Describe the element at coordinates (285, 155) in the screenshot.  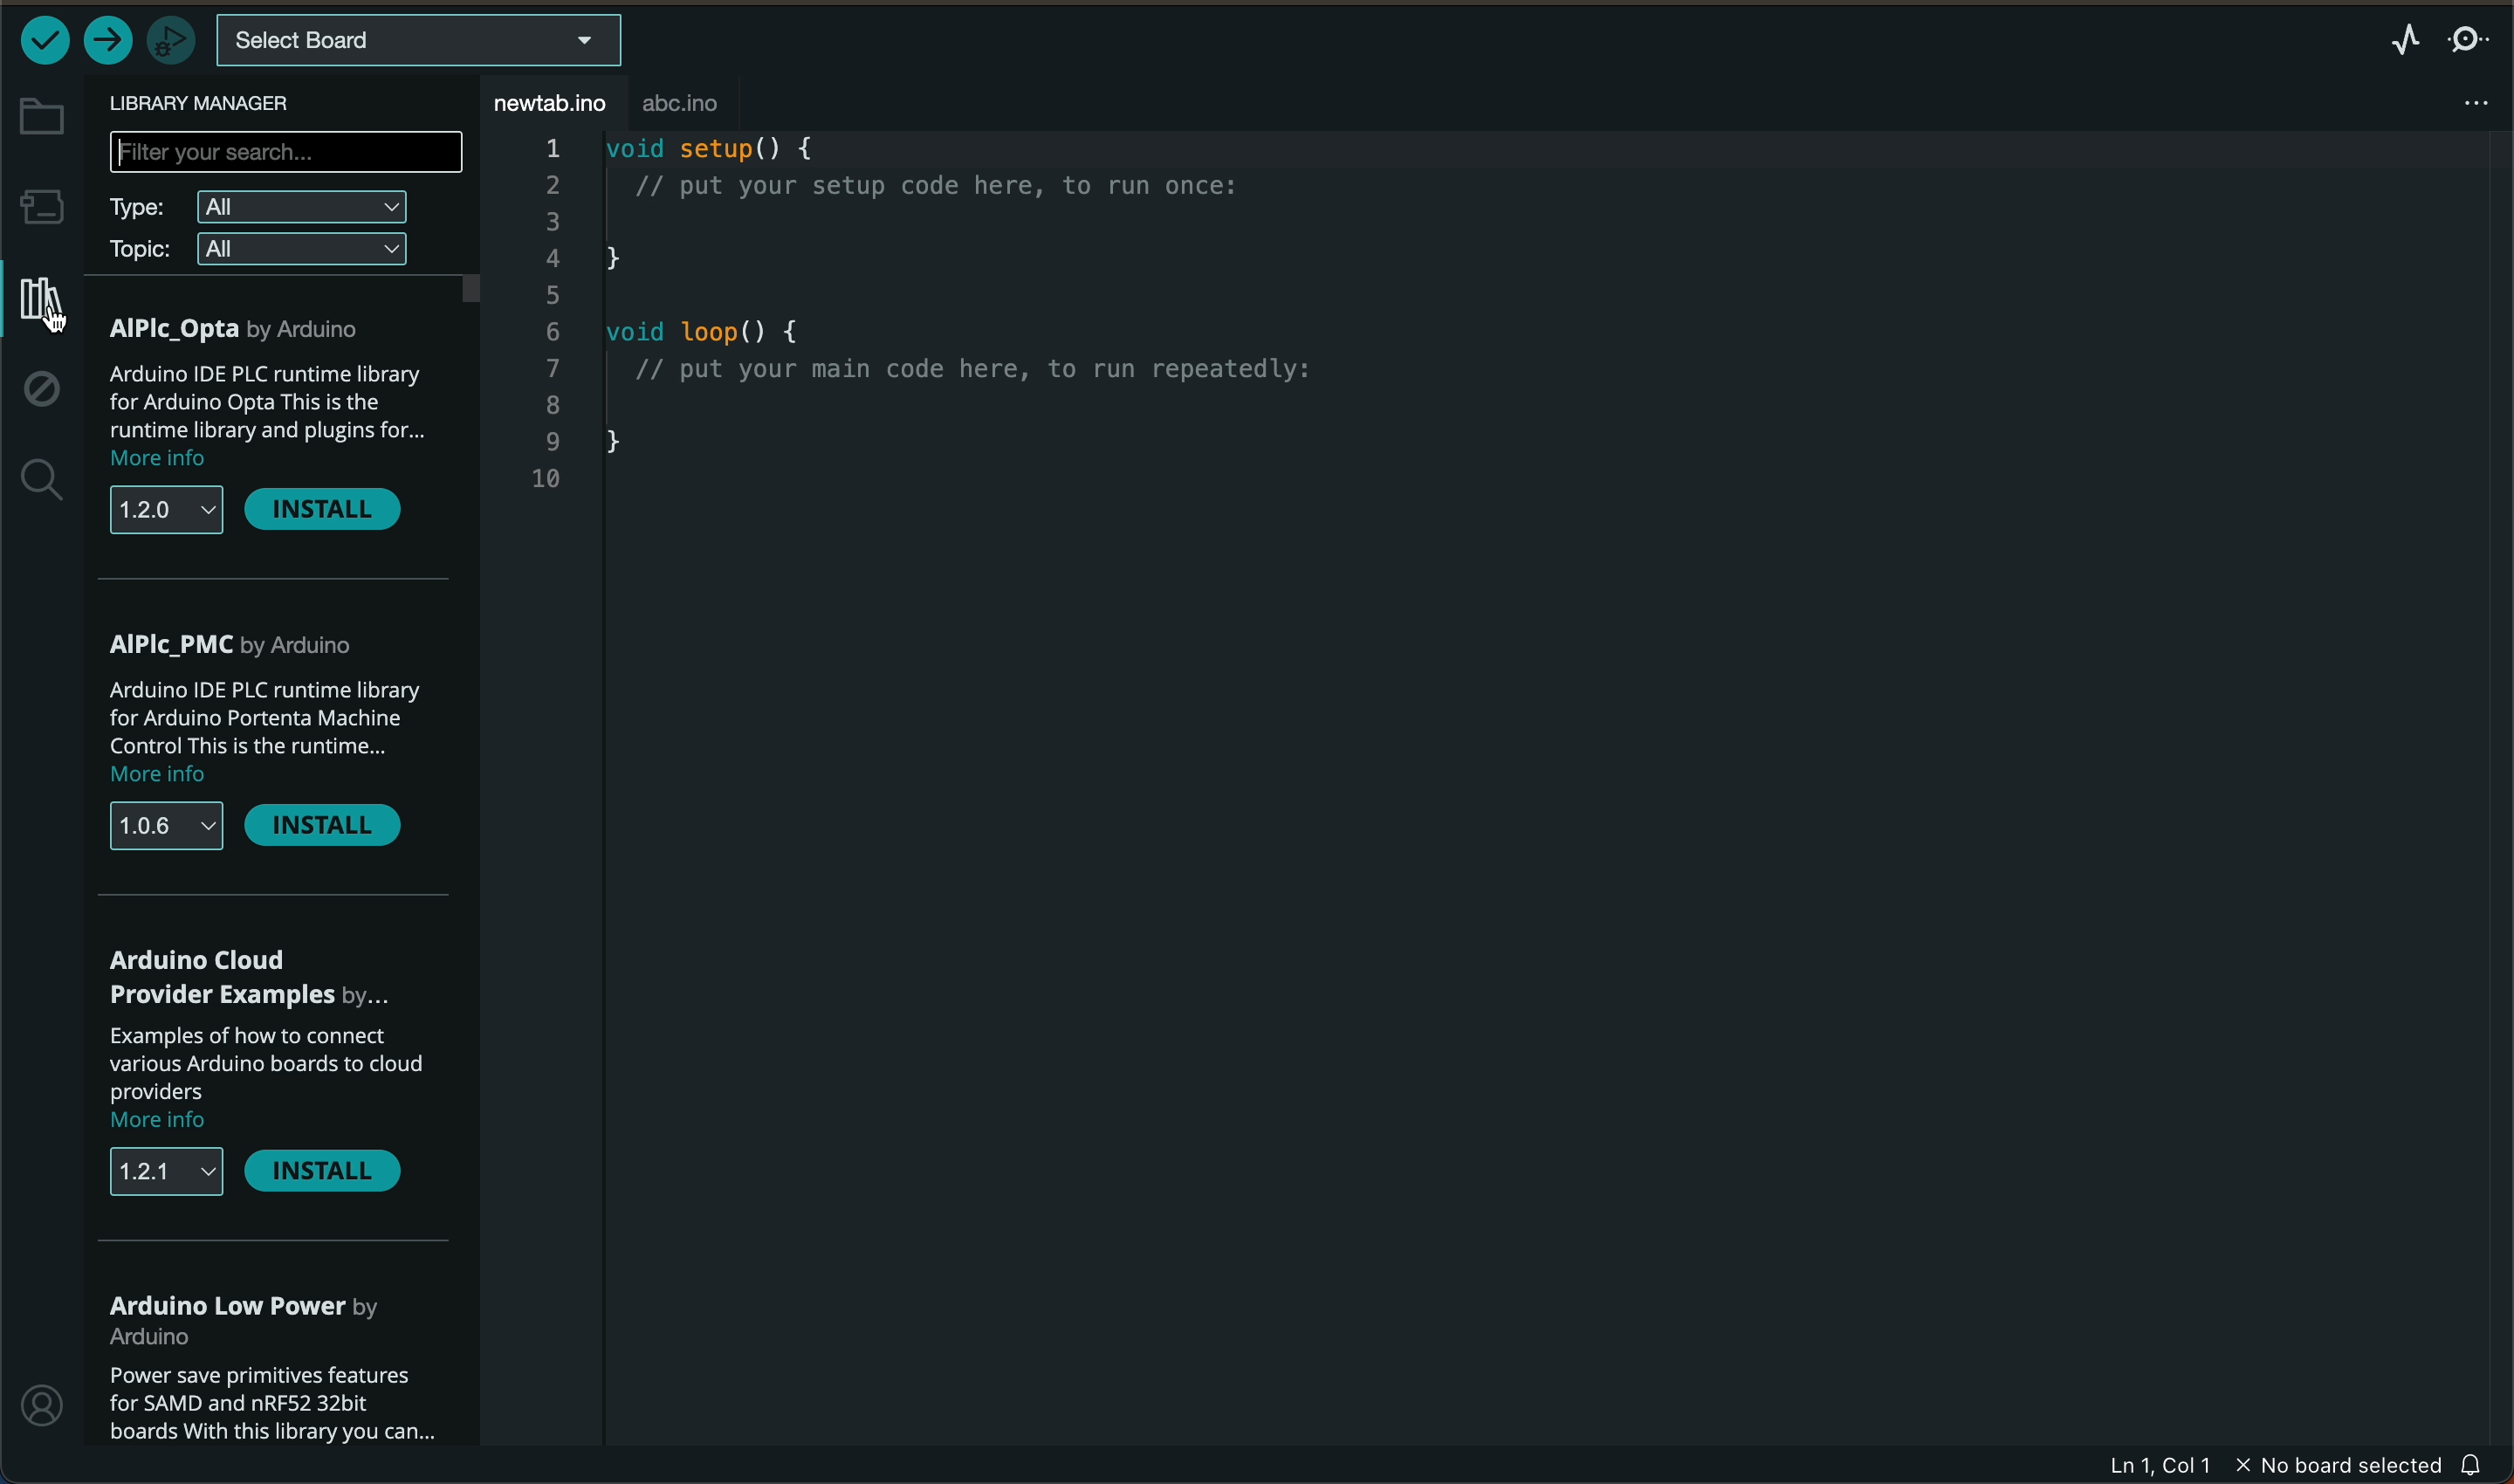
I see `search bar` at that location.